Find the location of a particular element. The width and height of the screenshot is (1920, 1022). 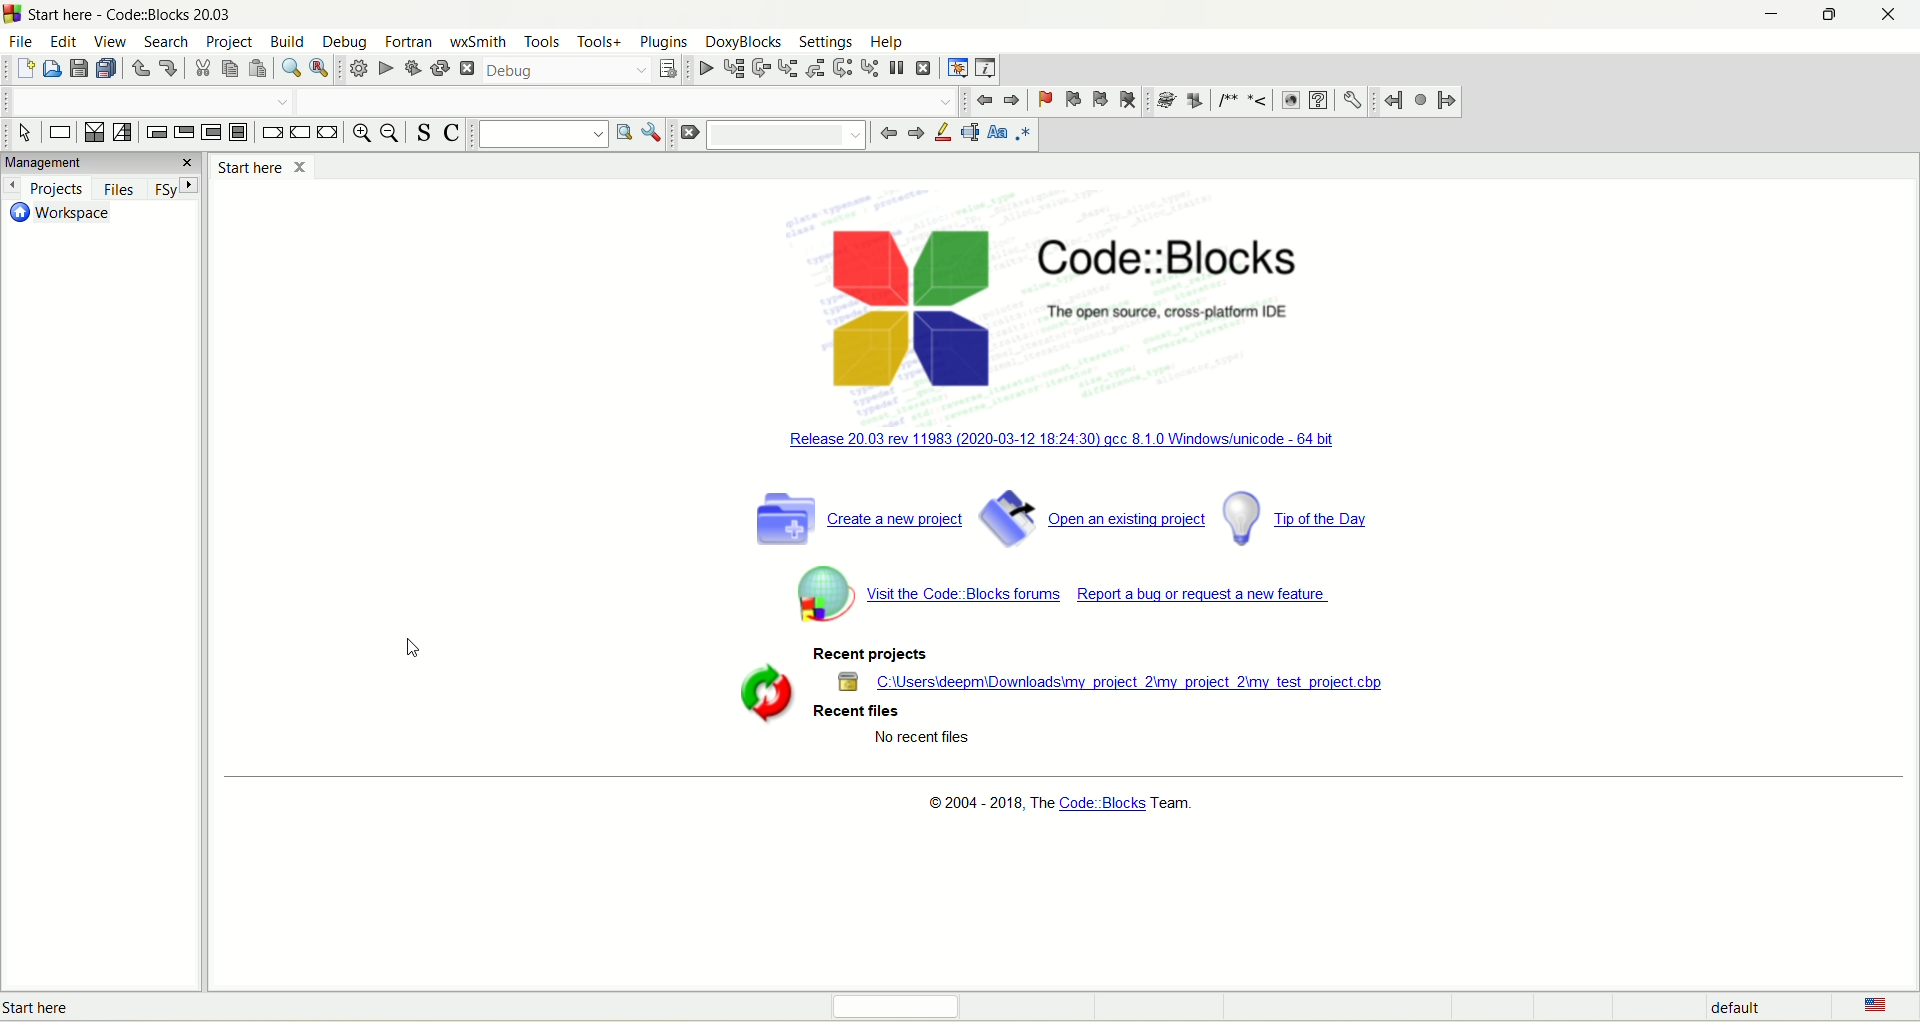

text is located at coordinates (84, 1008).